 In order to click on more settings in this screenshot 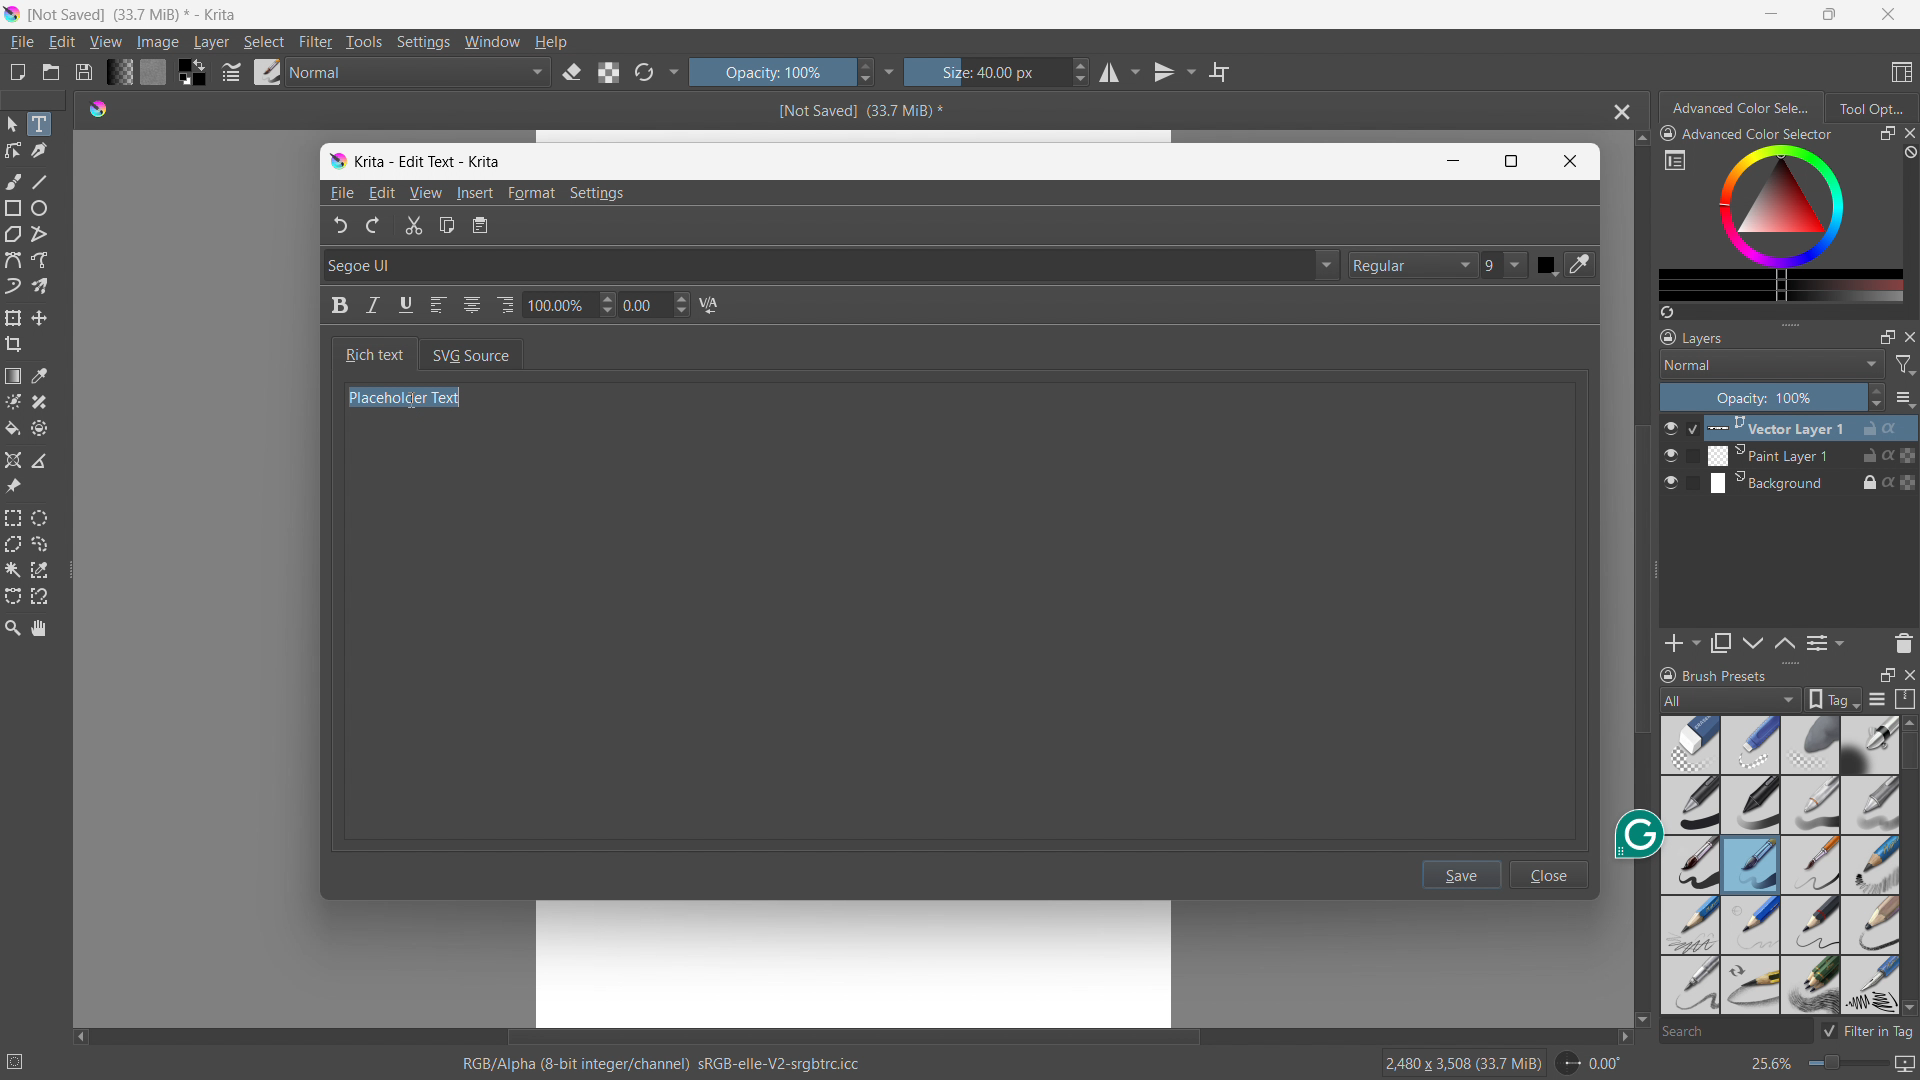, I will do `click(890, 71)`.